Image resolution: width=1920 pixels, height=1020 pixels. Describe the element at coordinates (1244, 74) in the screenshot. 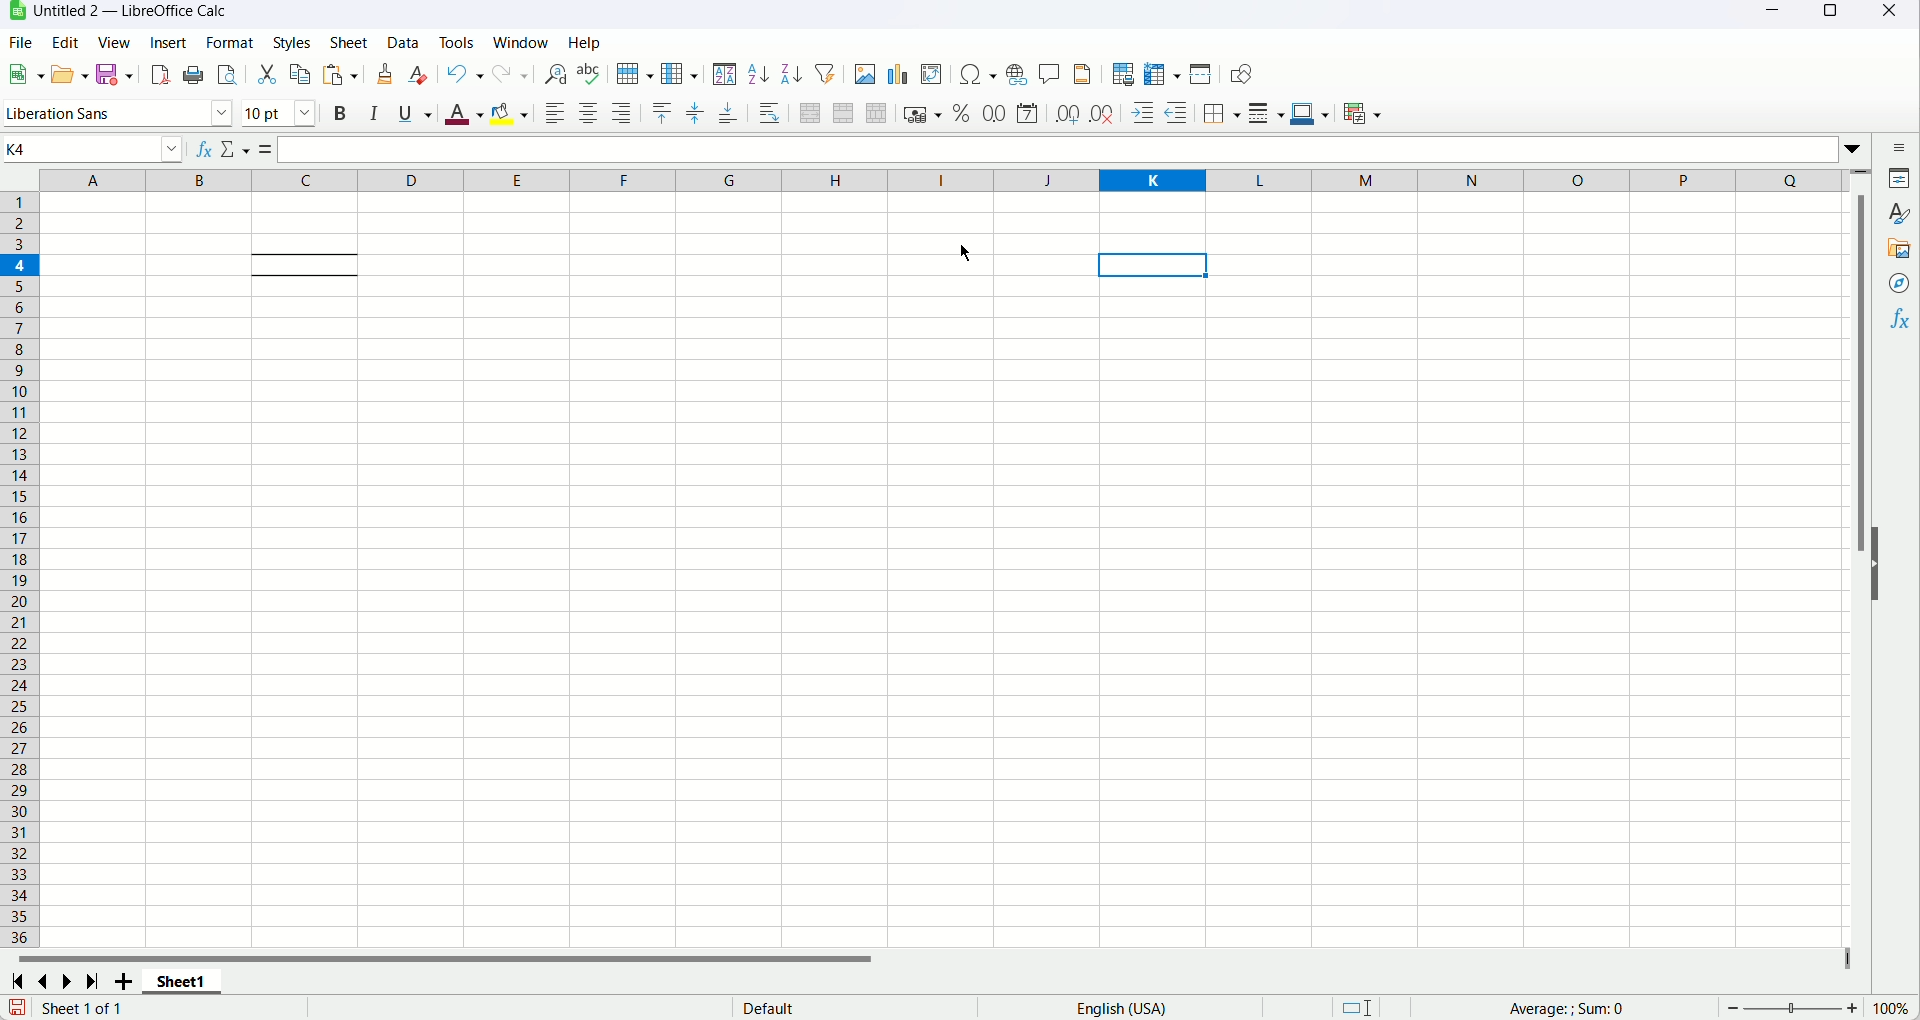

I see `Show draw functions` at that location.